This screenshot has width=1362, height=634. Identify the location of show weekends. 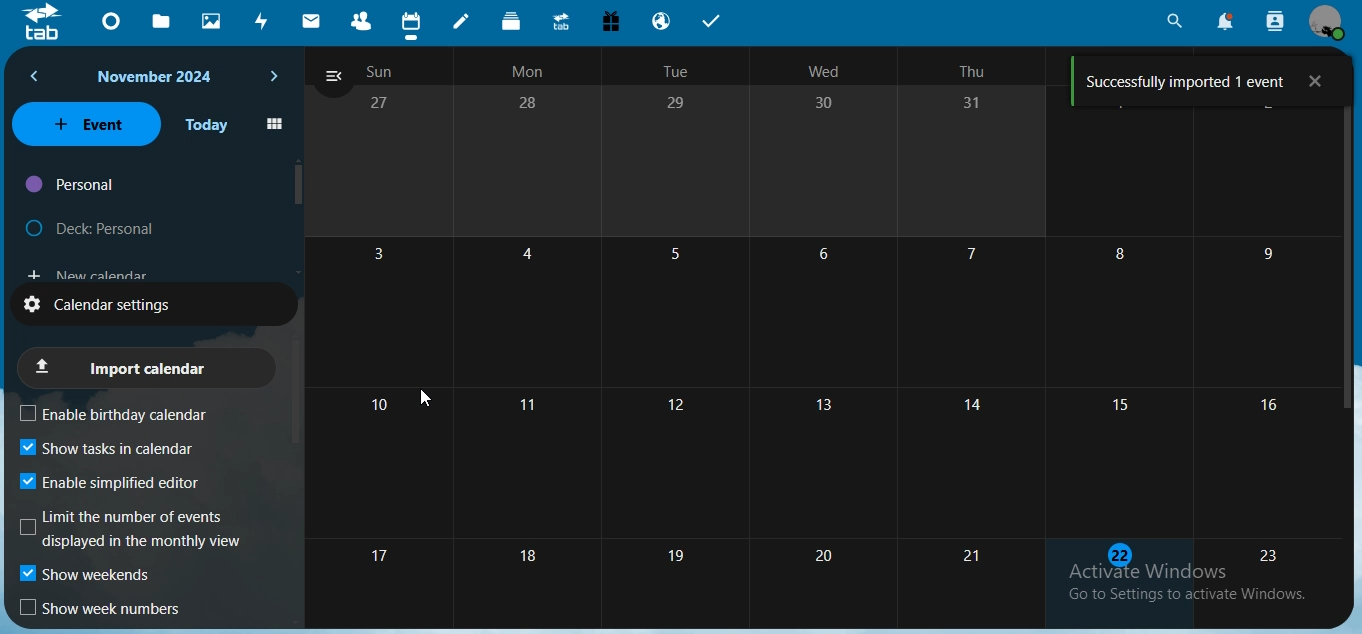
(88, 577).